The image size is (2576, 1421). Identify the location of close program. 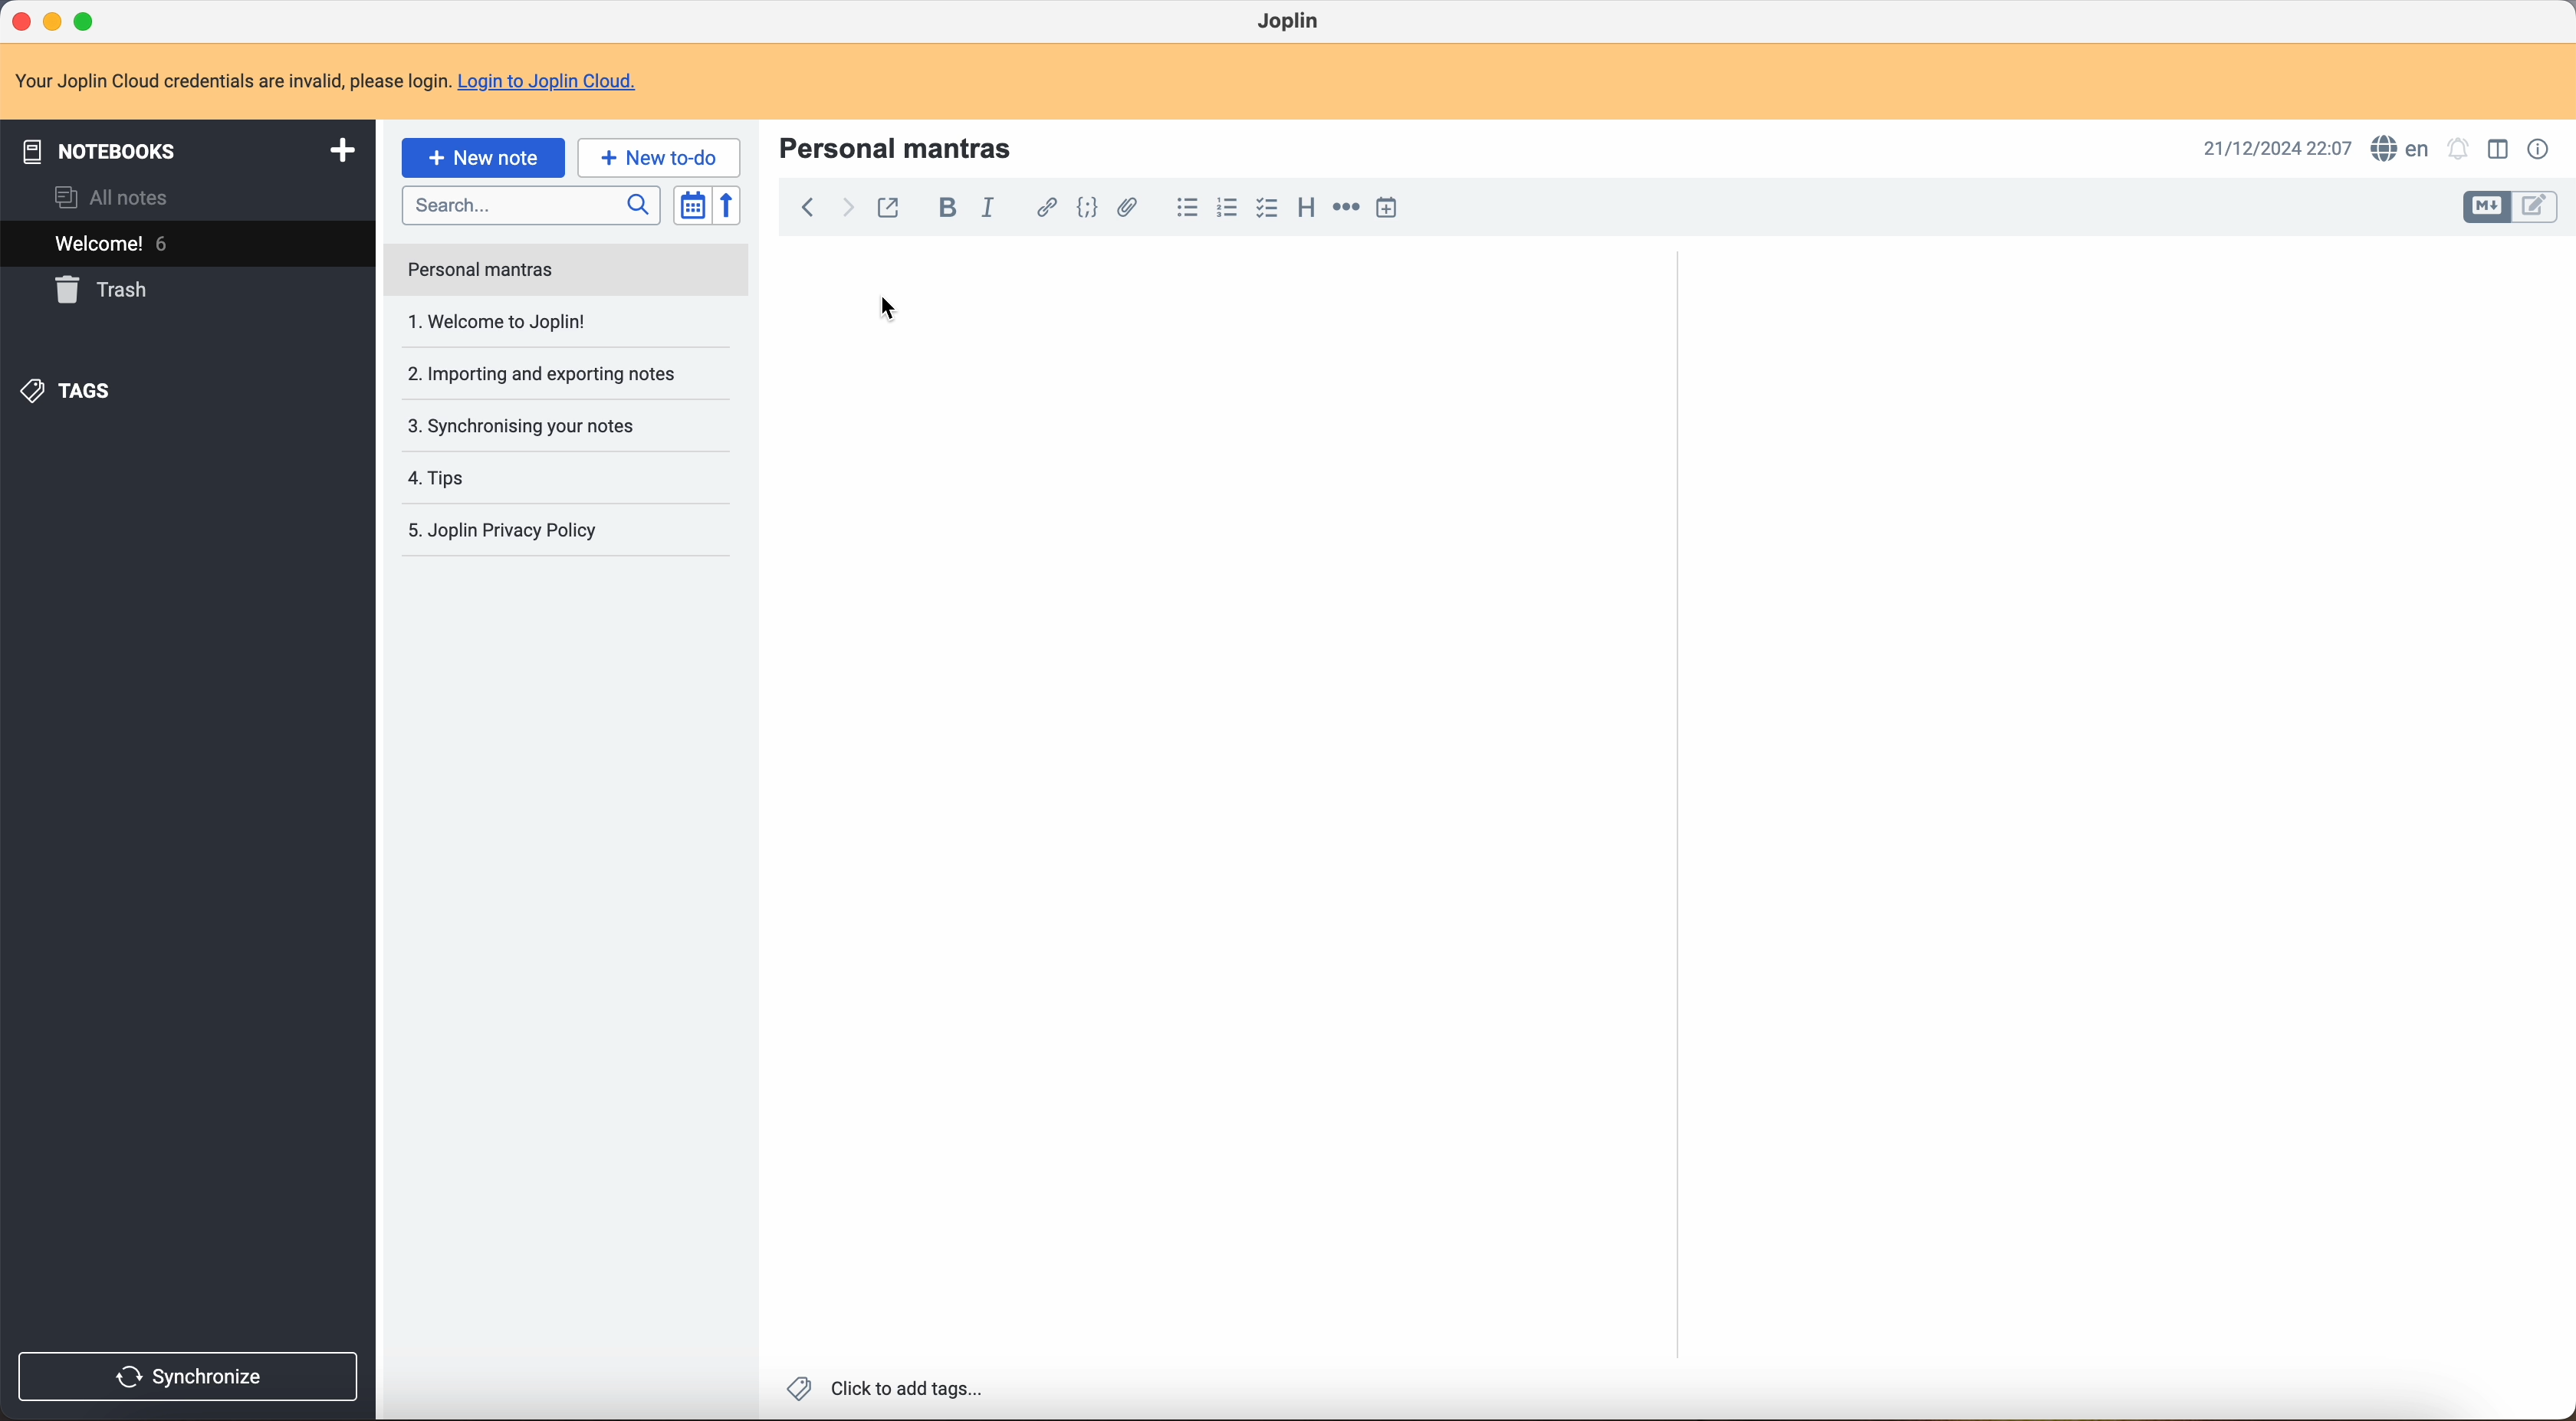
(19, 23).